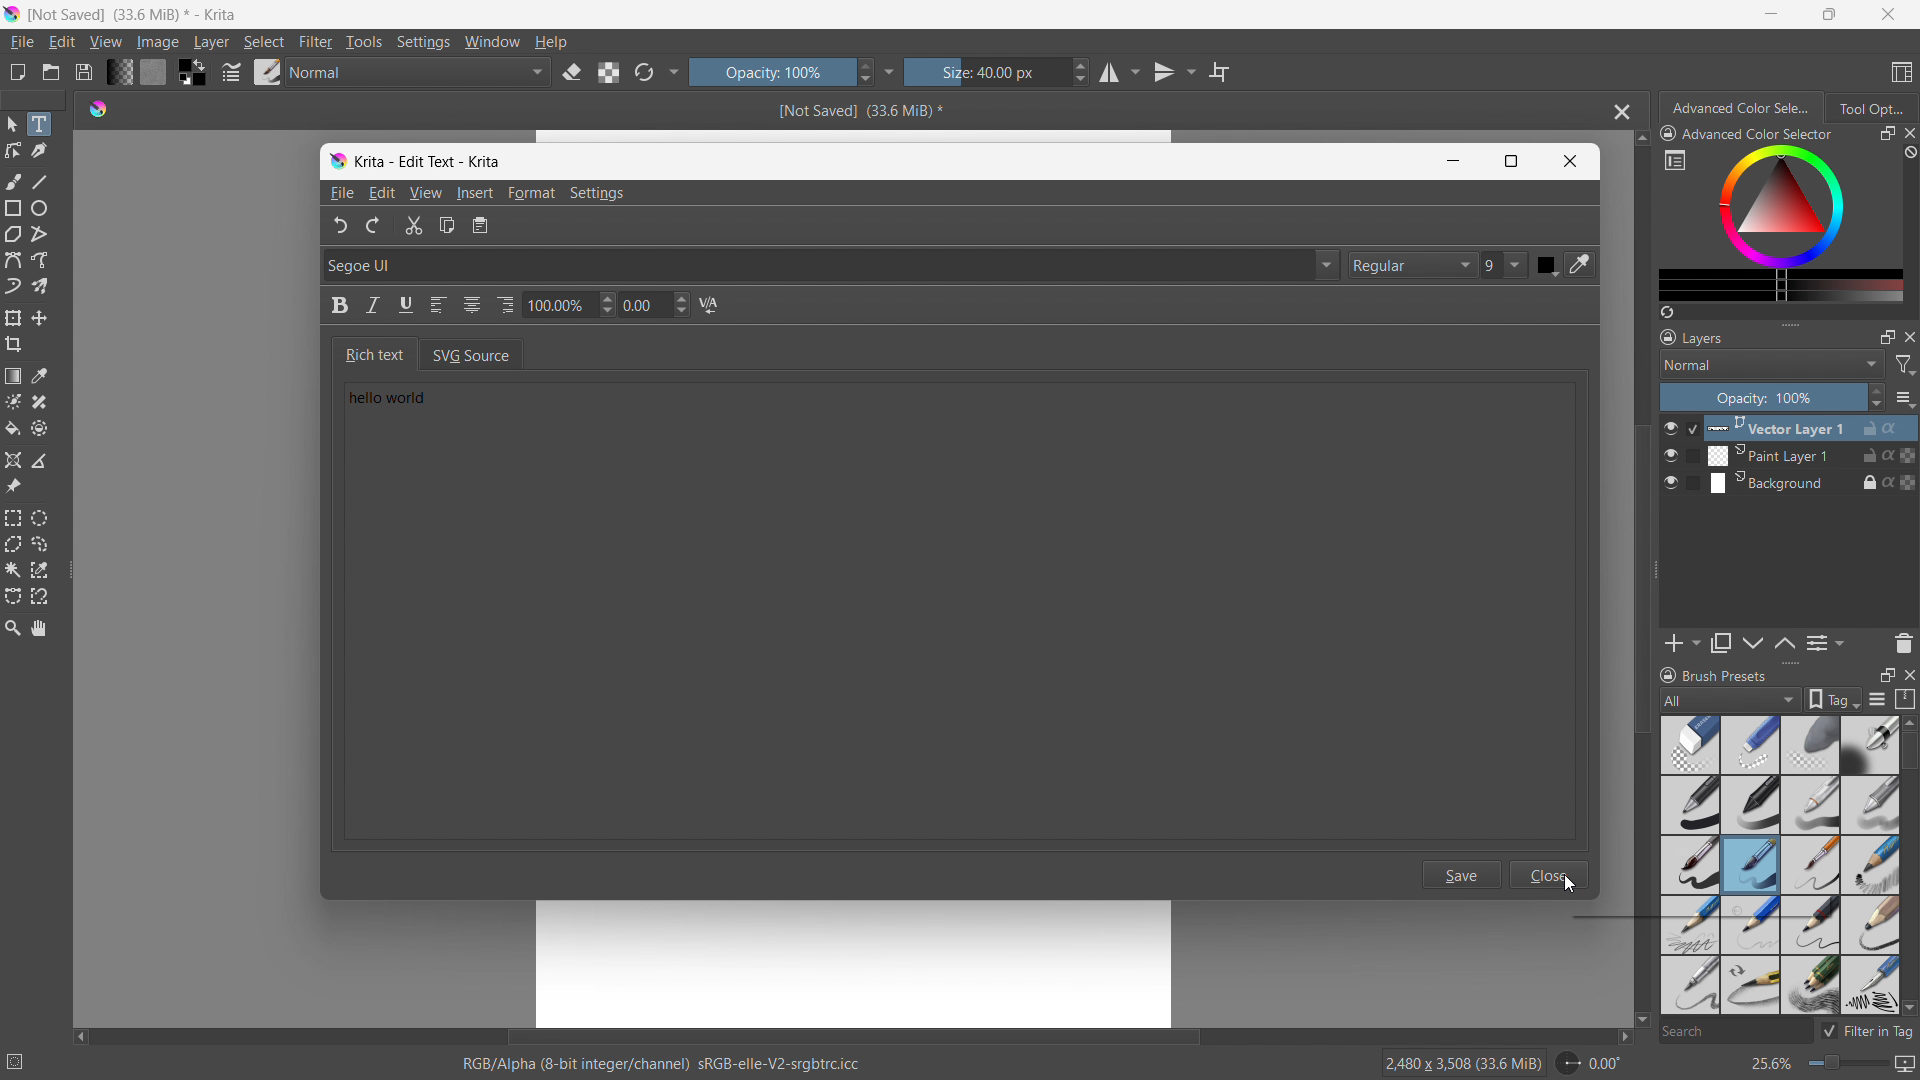  Describe the element at coordinates (1904, 398) in the screenshot. I see `options` at that location.